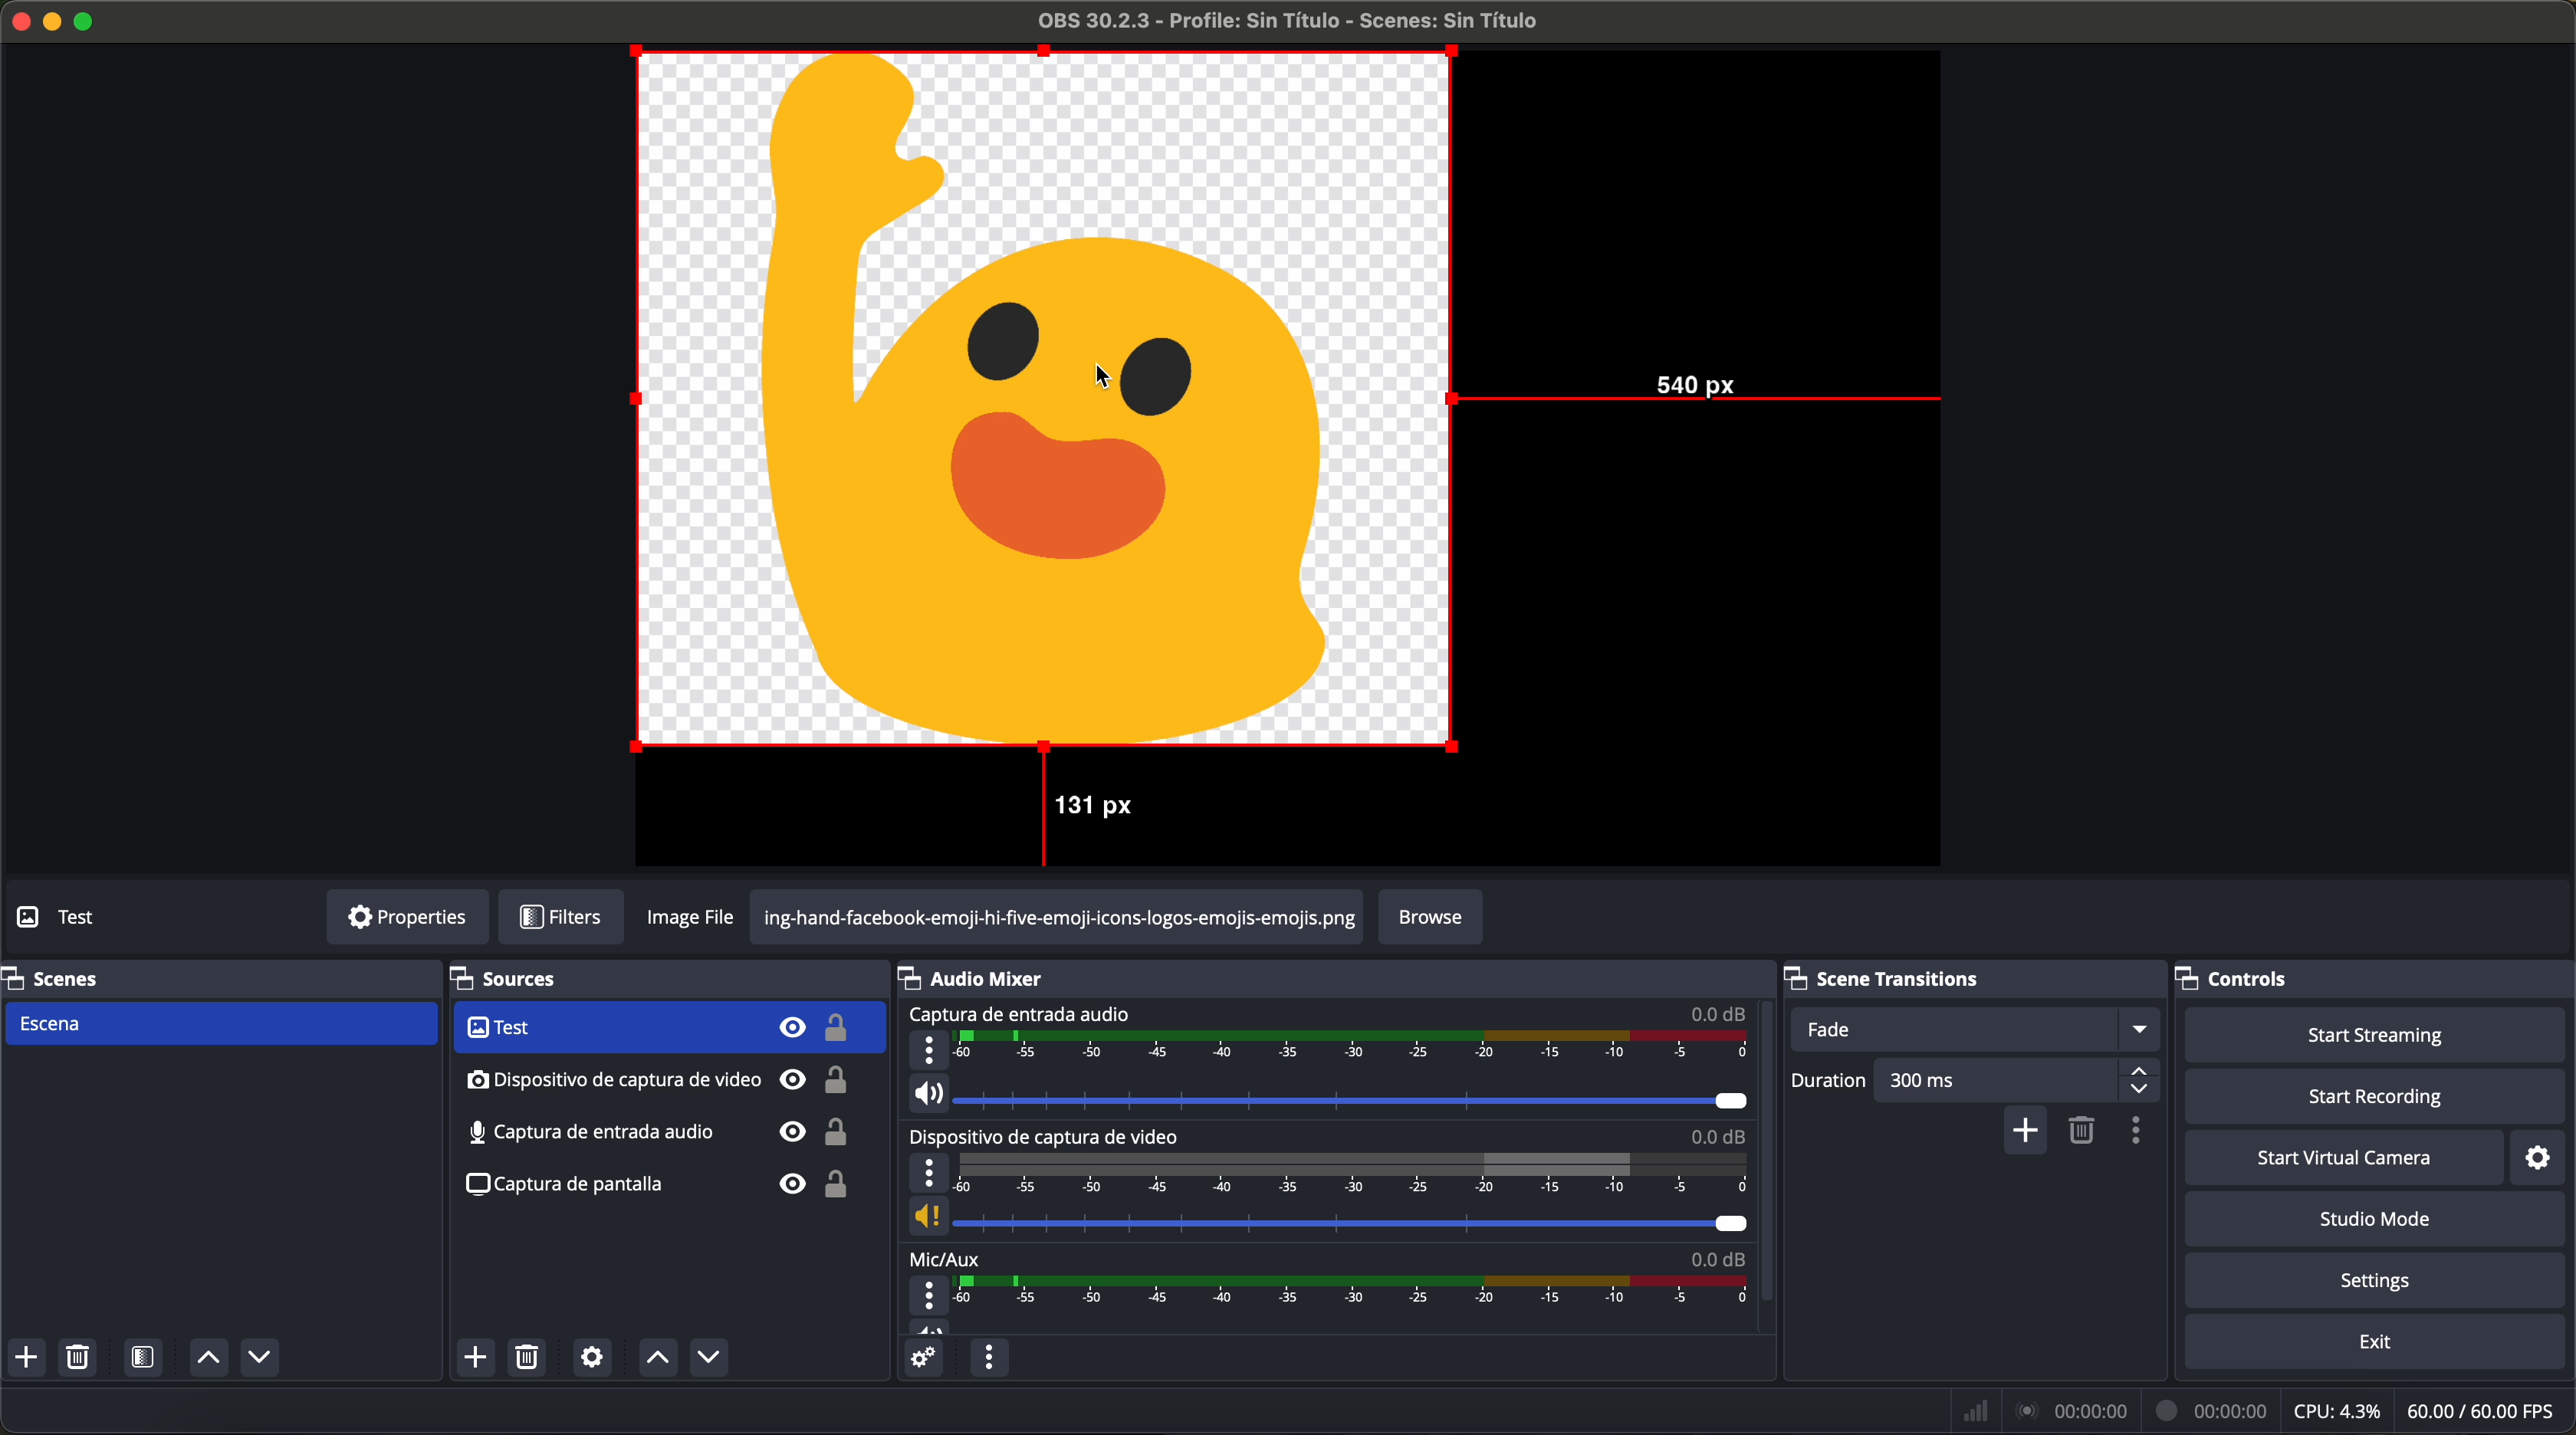 This screenshot has height=1435, width=2576. What do you see at coordinates (88, 19) in the screenshot?
I see `maximize program` at bounding box center [88, 19].